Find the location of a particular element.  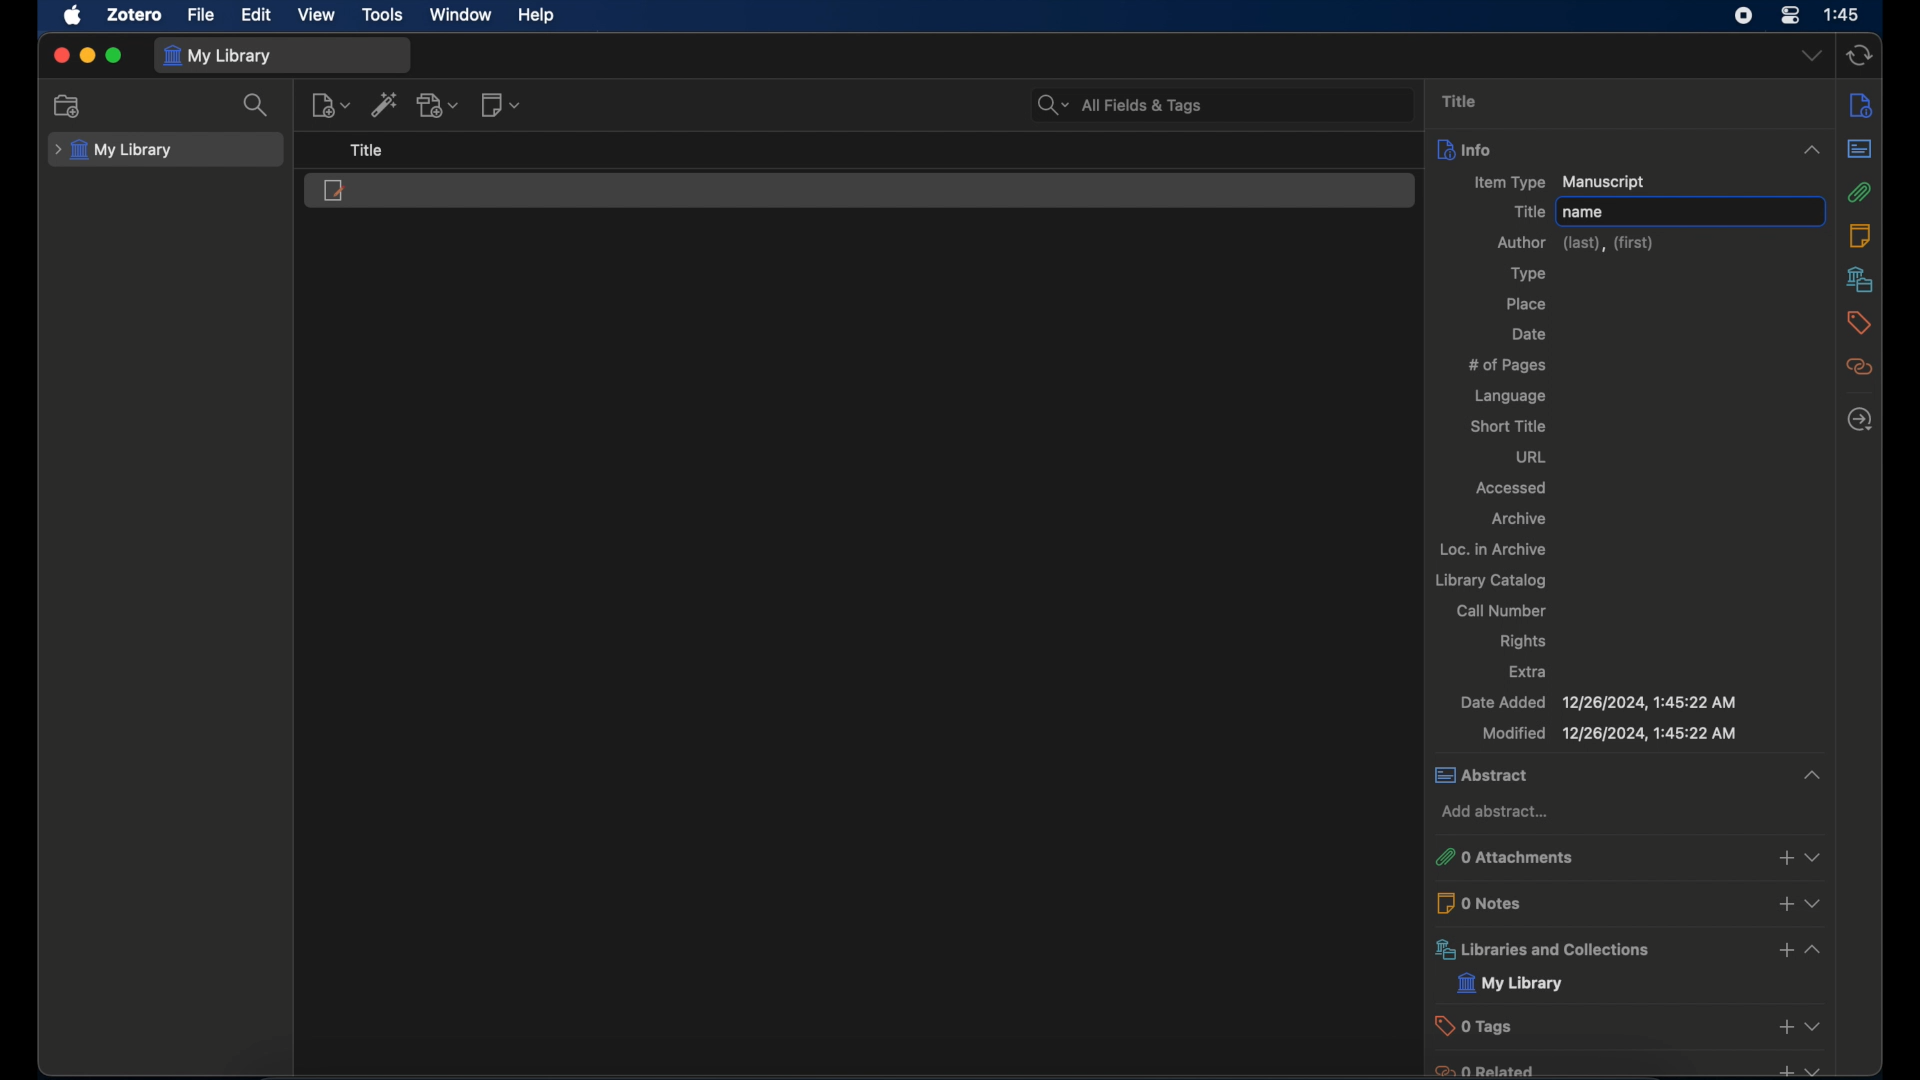

dropdown is located at coordinates (1812, 57).